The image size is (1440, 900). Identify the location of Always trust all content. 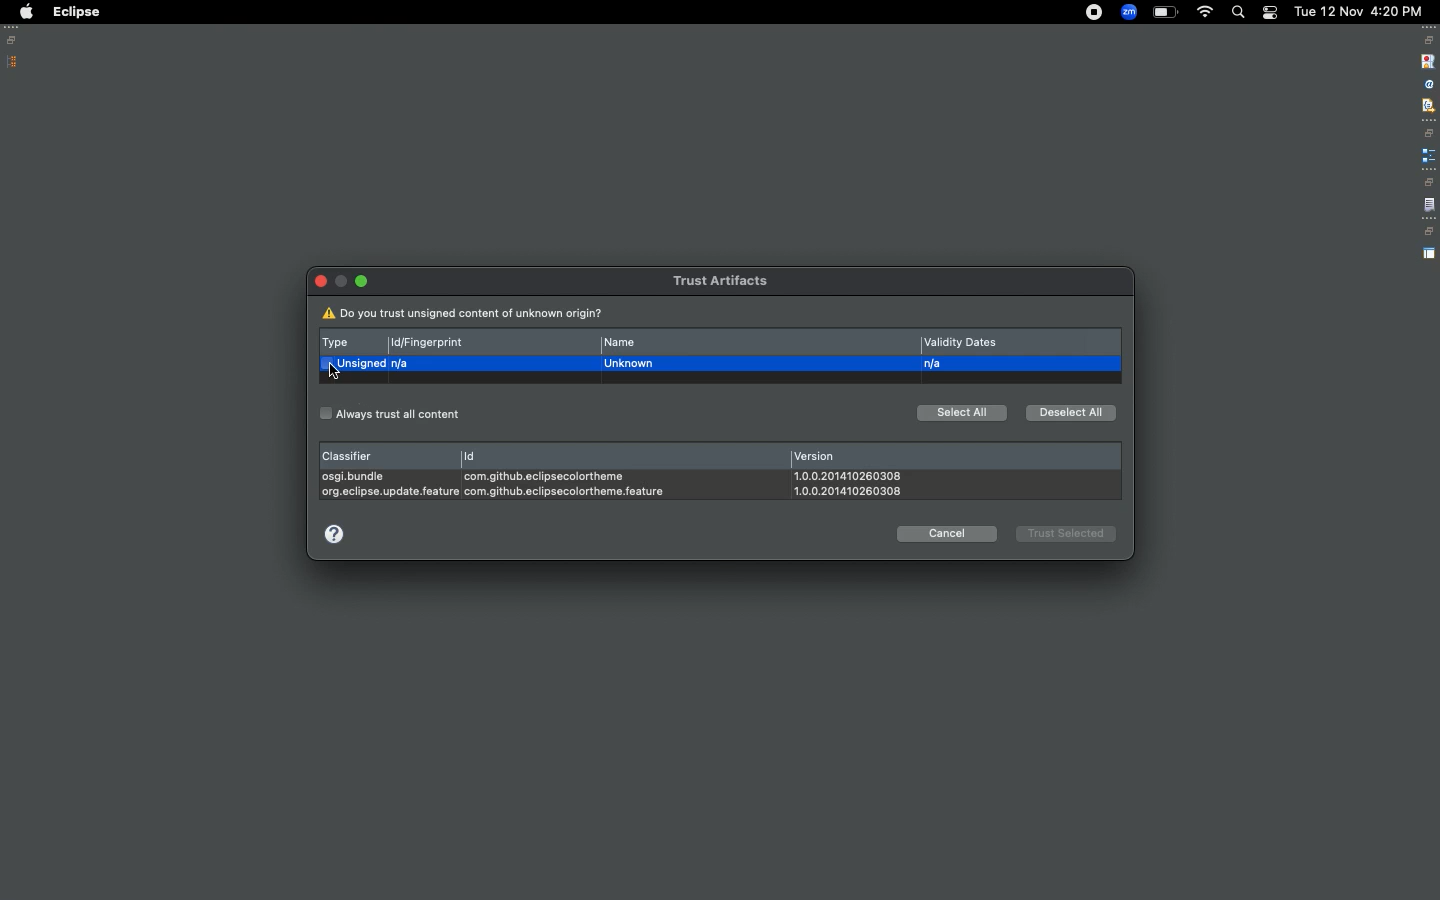
(391, 414).